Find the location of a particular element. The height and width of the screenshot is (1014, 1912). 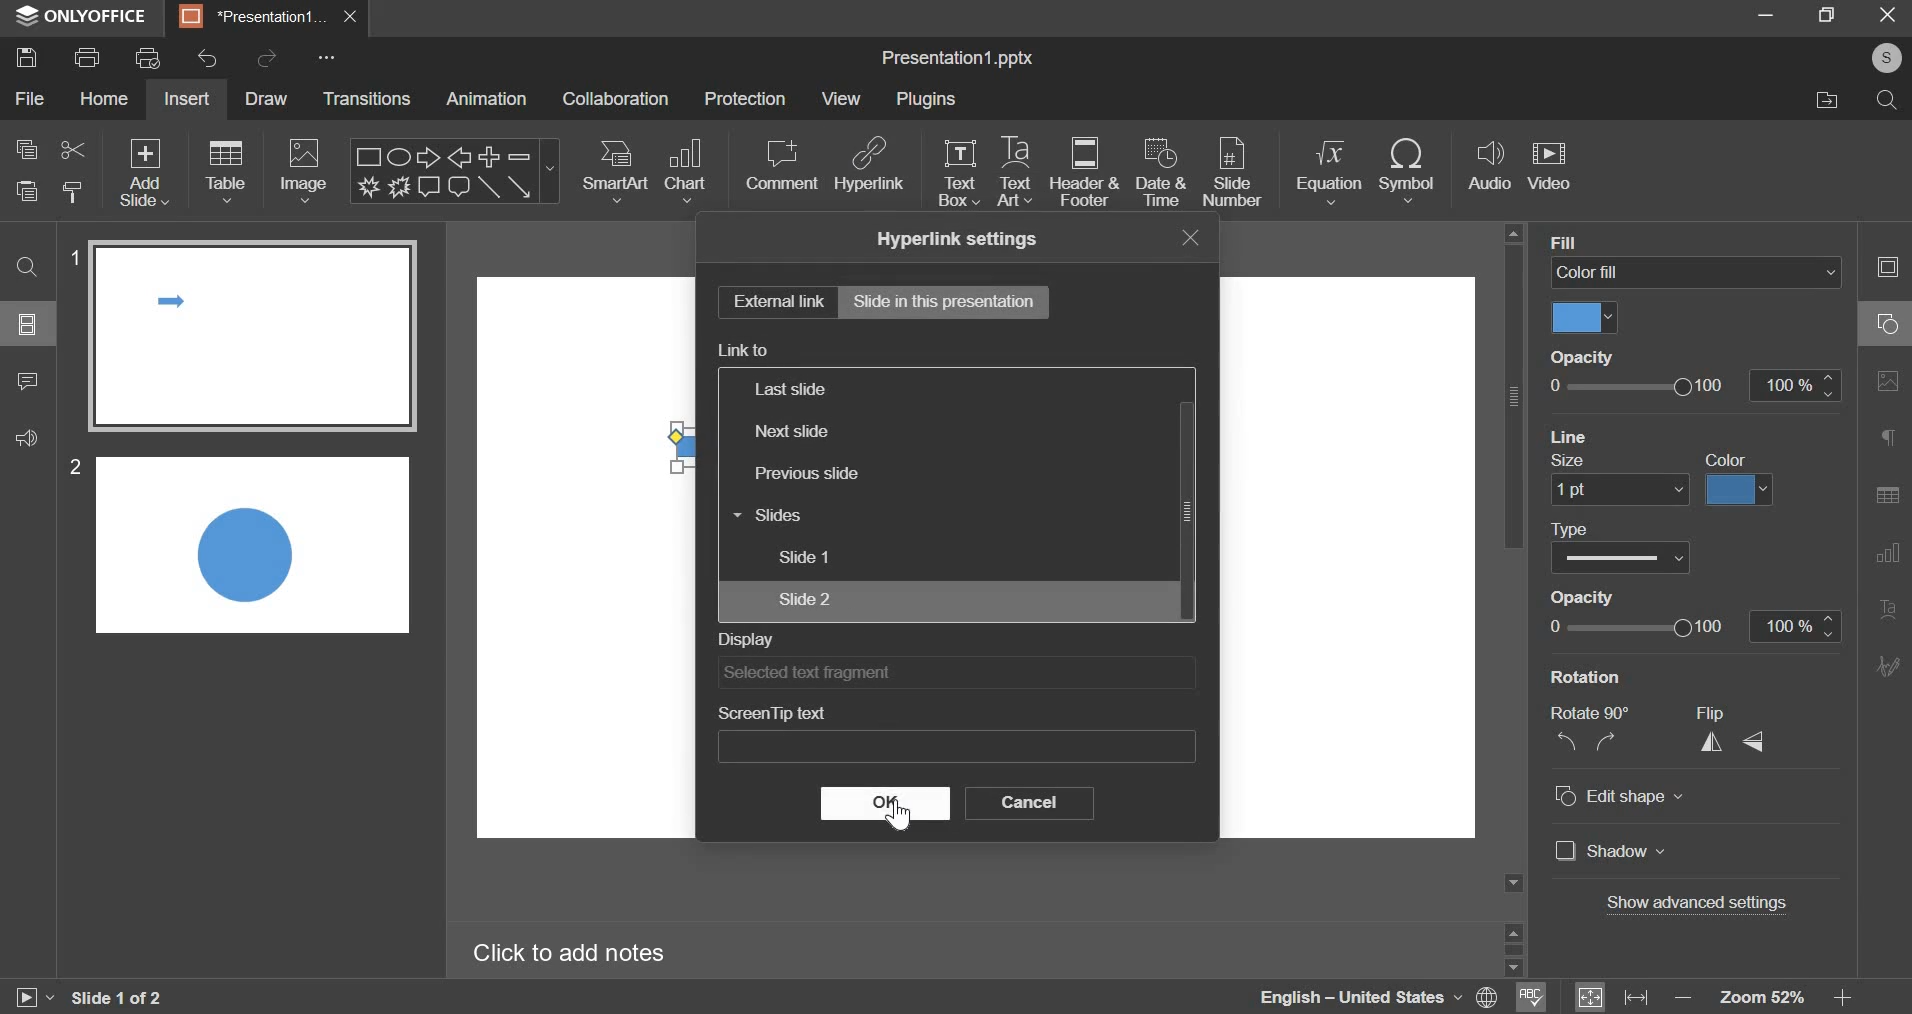

select fill color is located at coordinates (1586, 317).